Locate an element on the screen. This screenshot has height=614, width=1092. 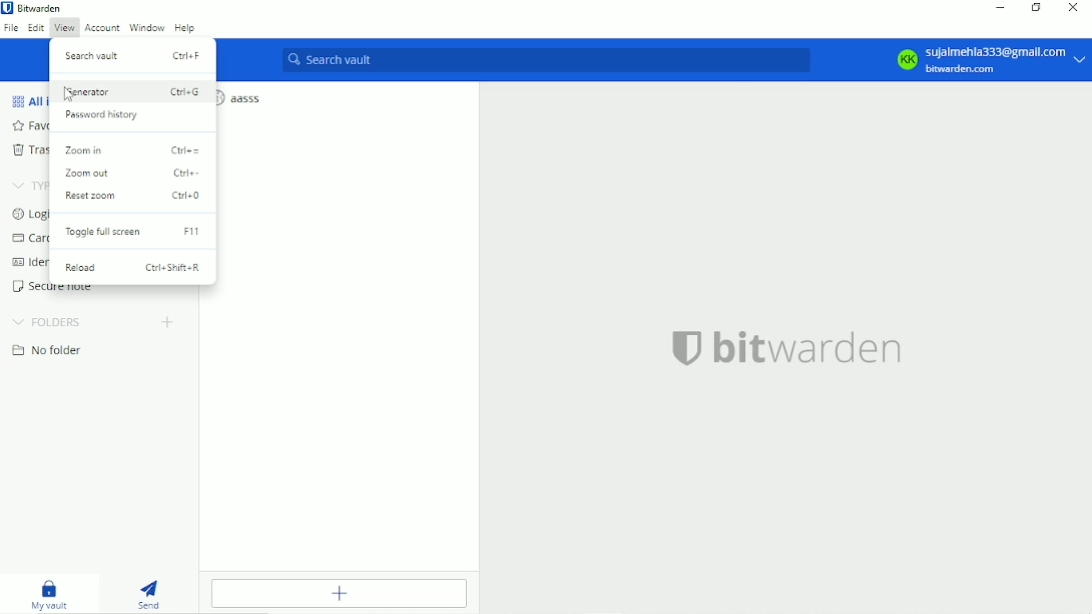
My vault is located at coordinates (50, 595).